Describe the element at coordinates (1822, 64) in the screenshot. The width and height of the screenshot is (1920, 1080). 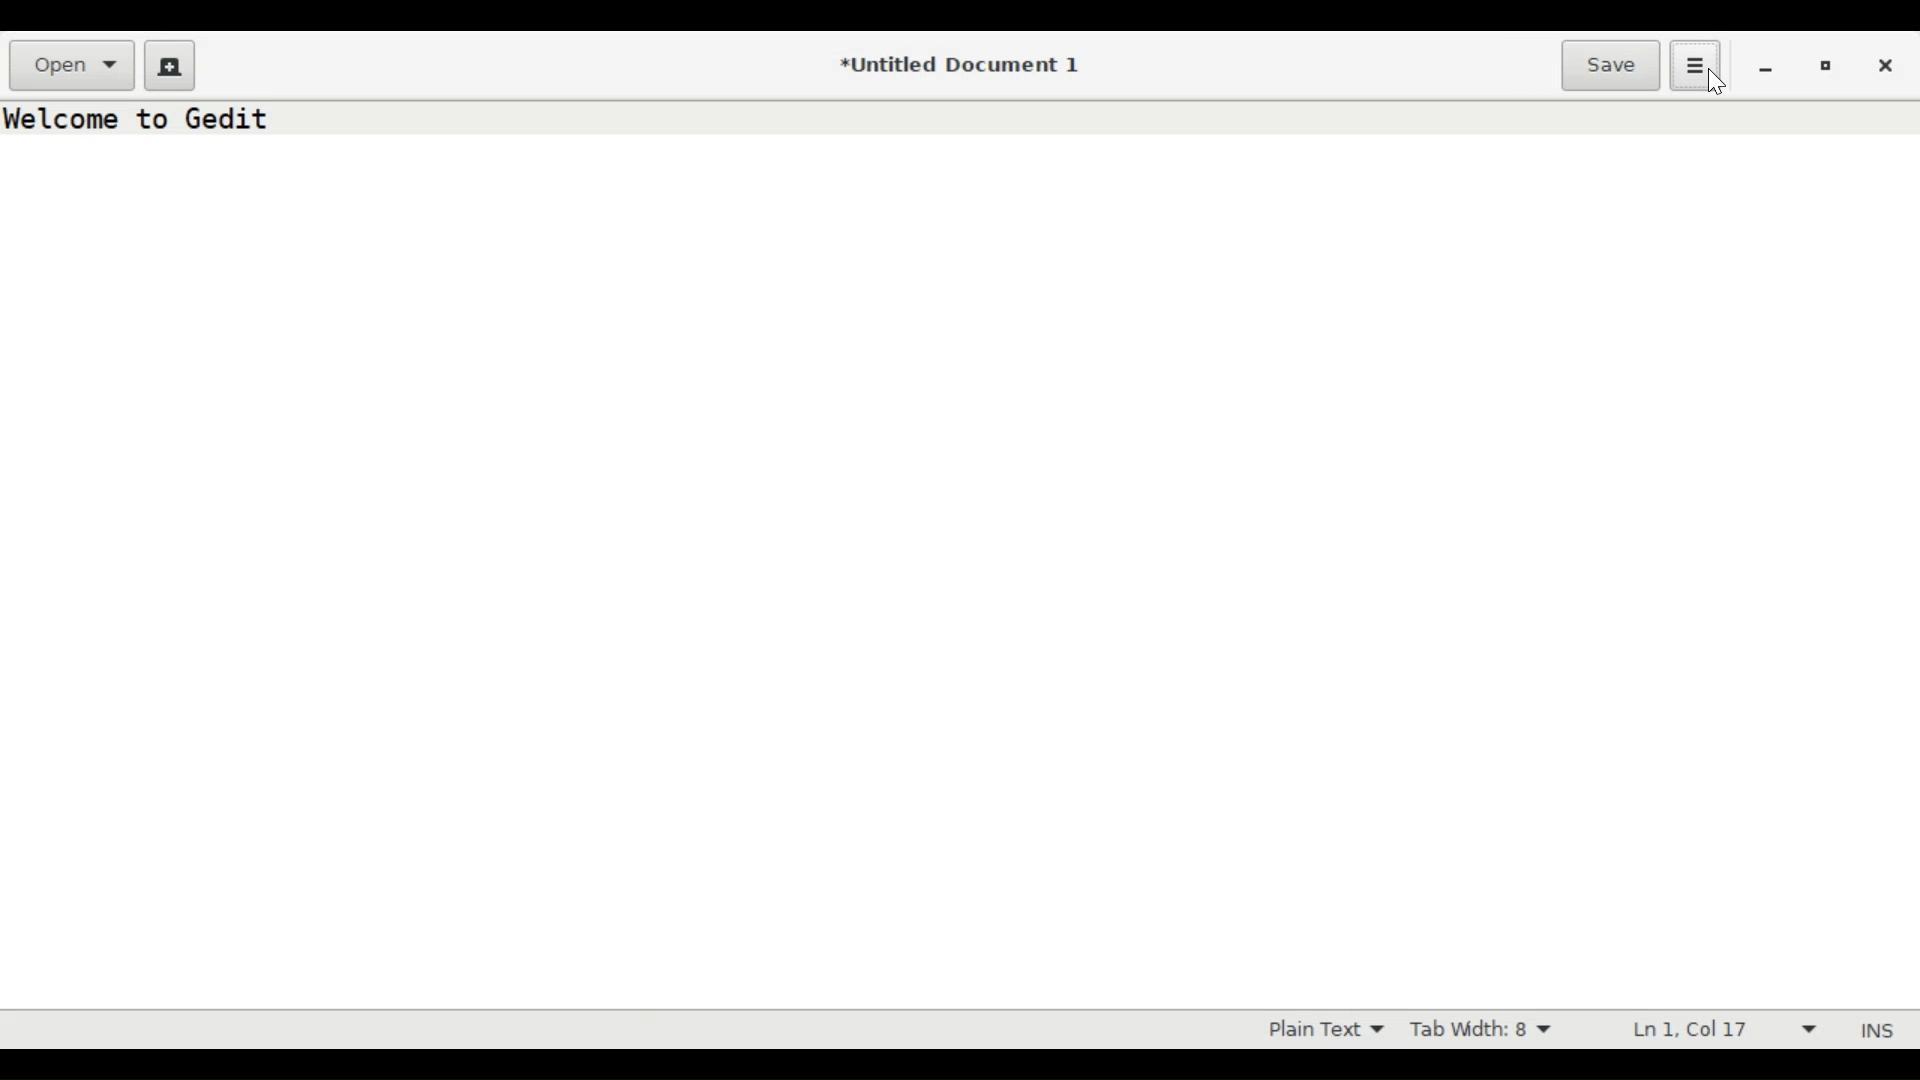
I see `Restore` at that location.